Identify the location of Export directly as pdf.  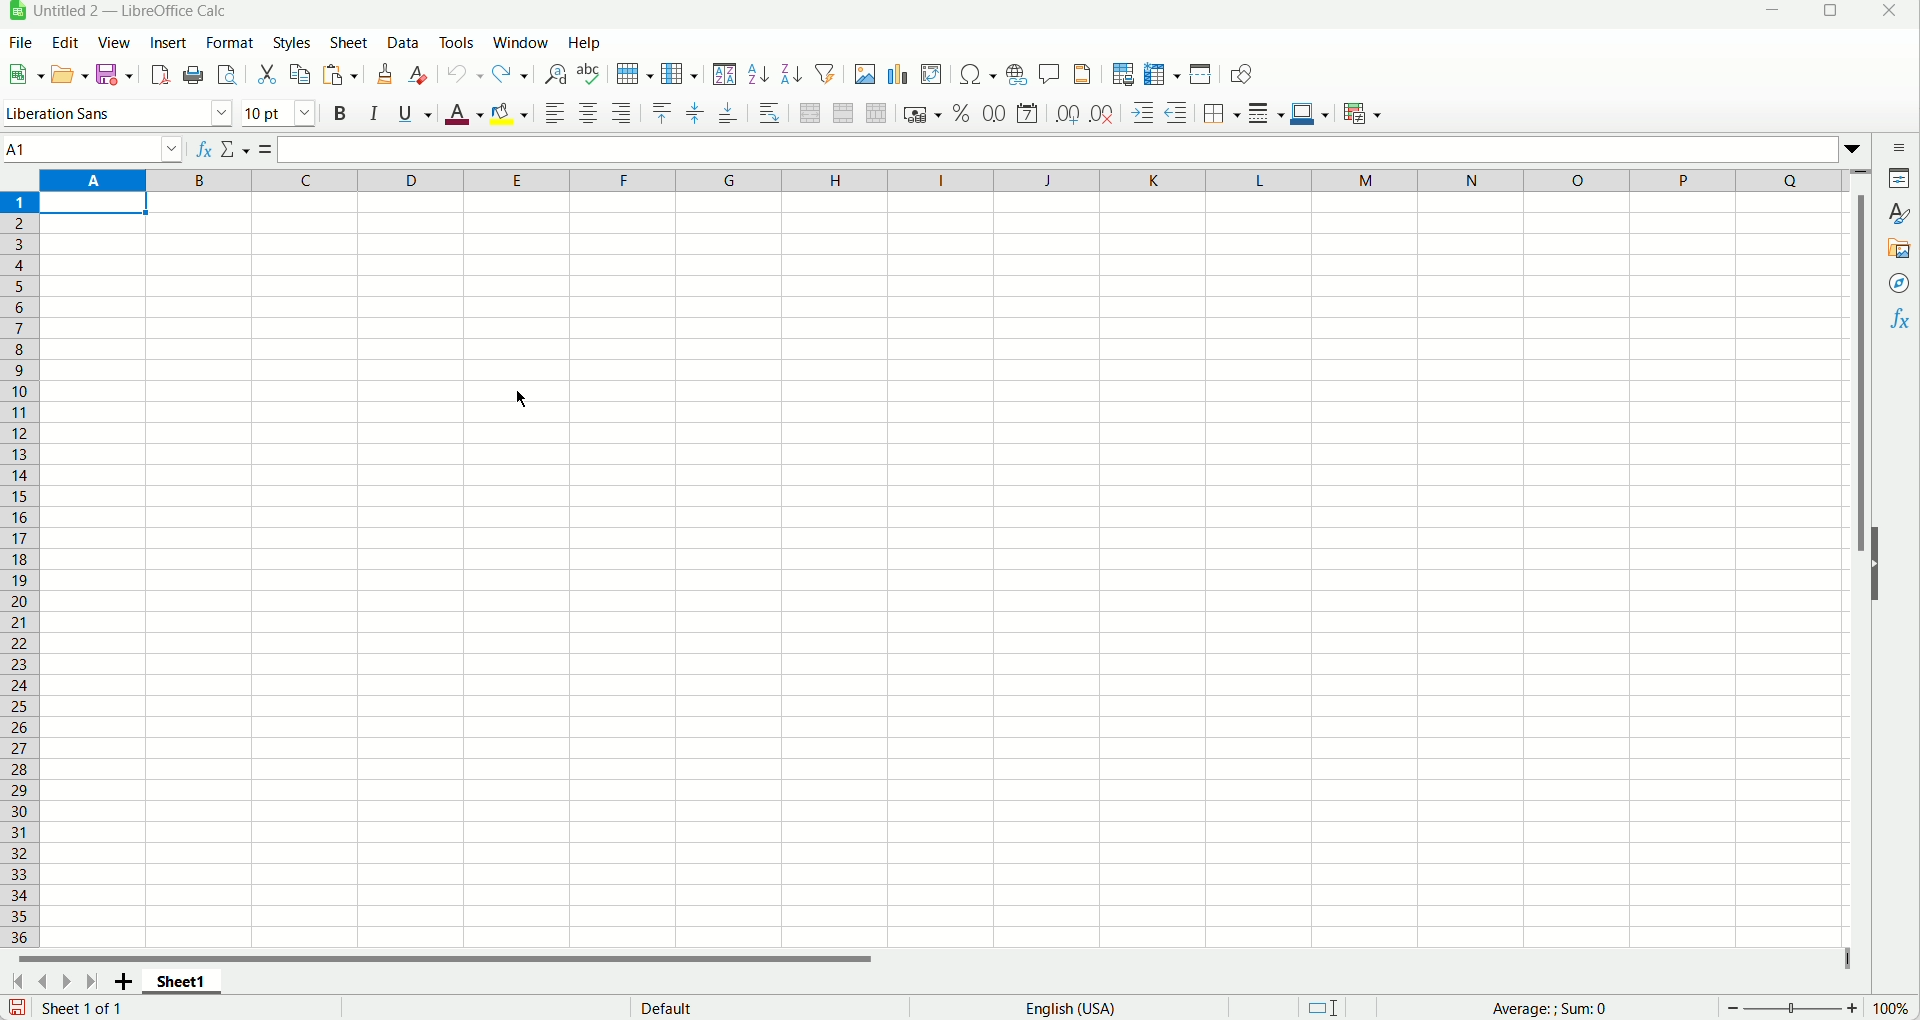
(163, 76).